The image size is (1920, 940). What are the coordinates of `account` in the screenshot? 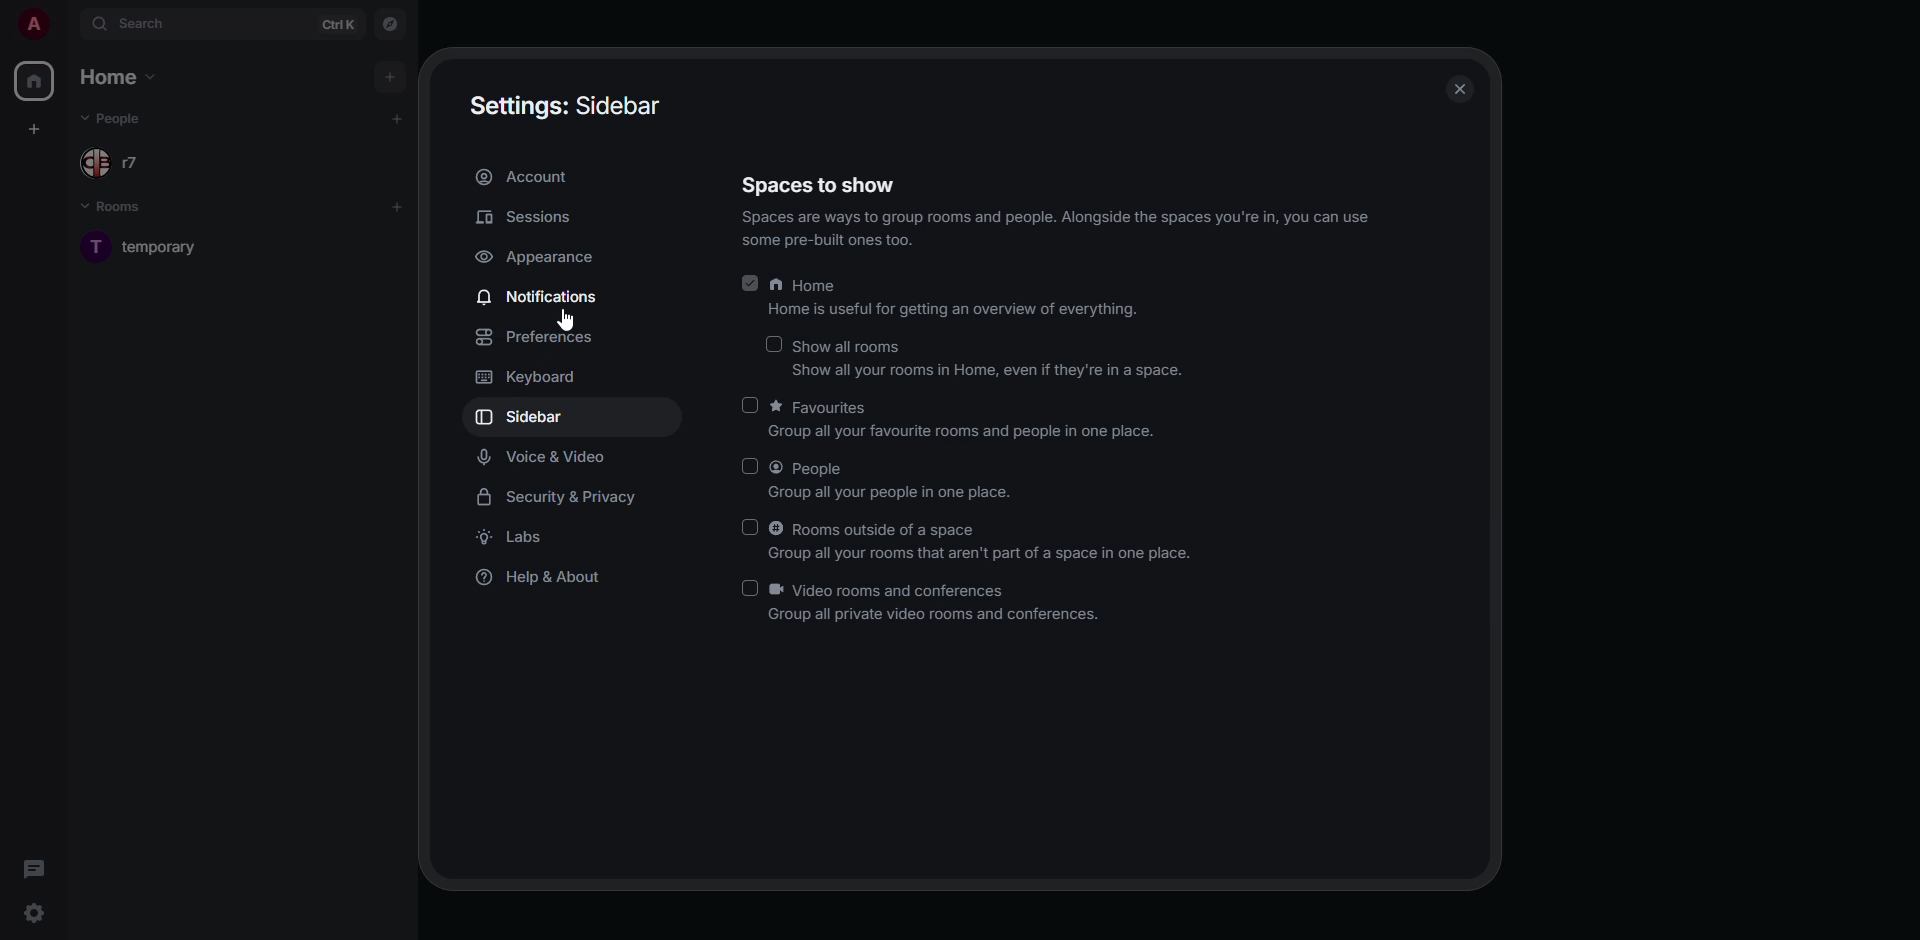 It's located at (525, 176).